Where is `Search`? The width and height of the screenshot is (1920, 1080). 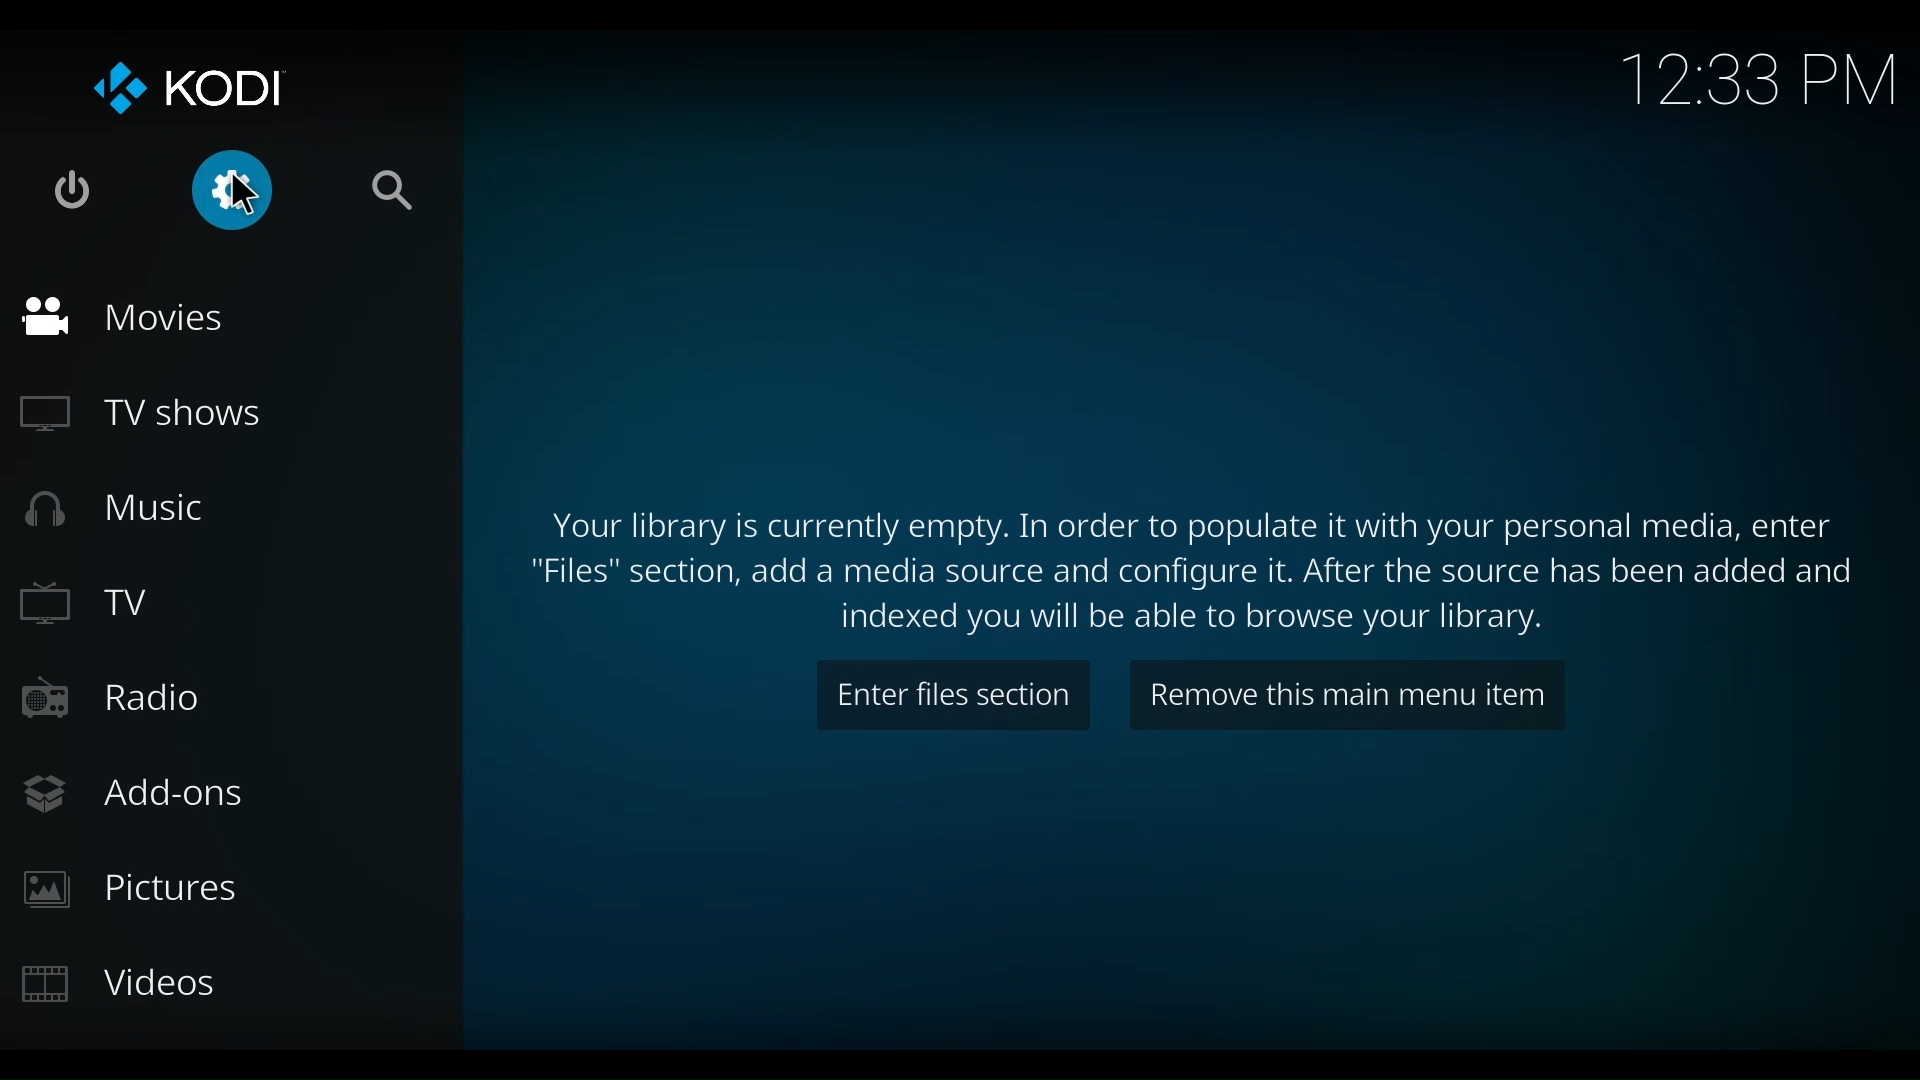 Search is located at coordinates (393, 194).